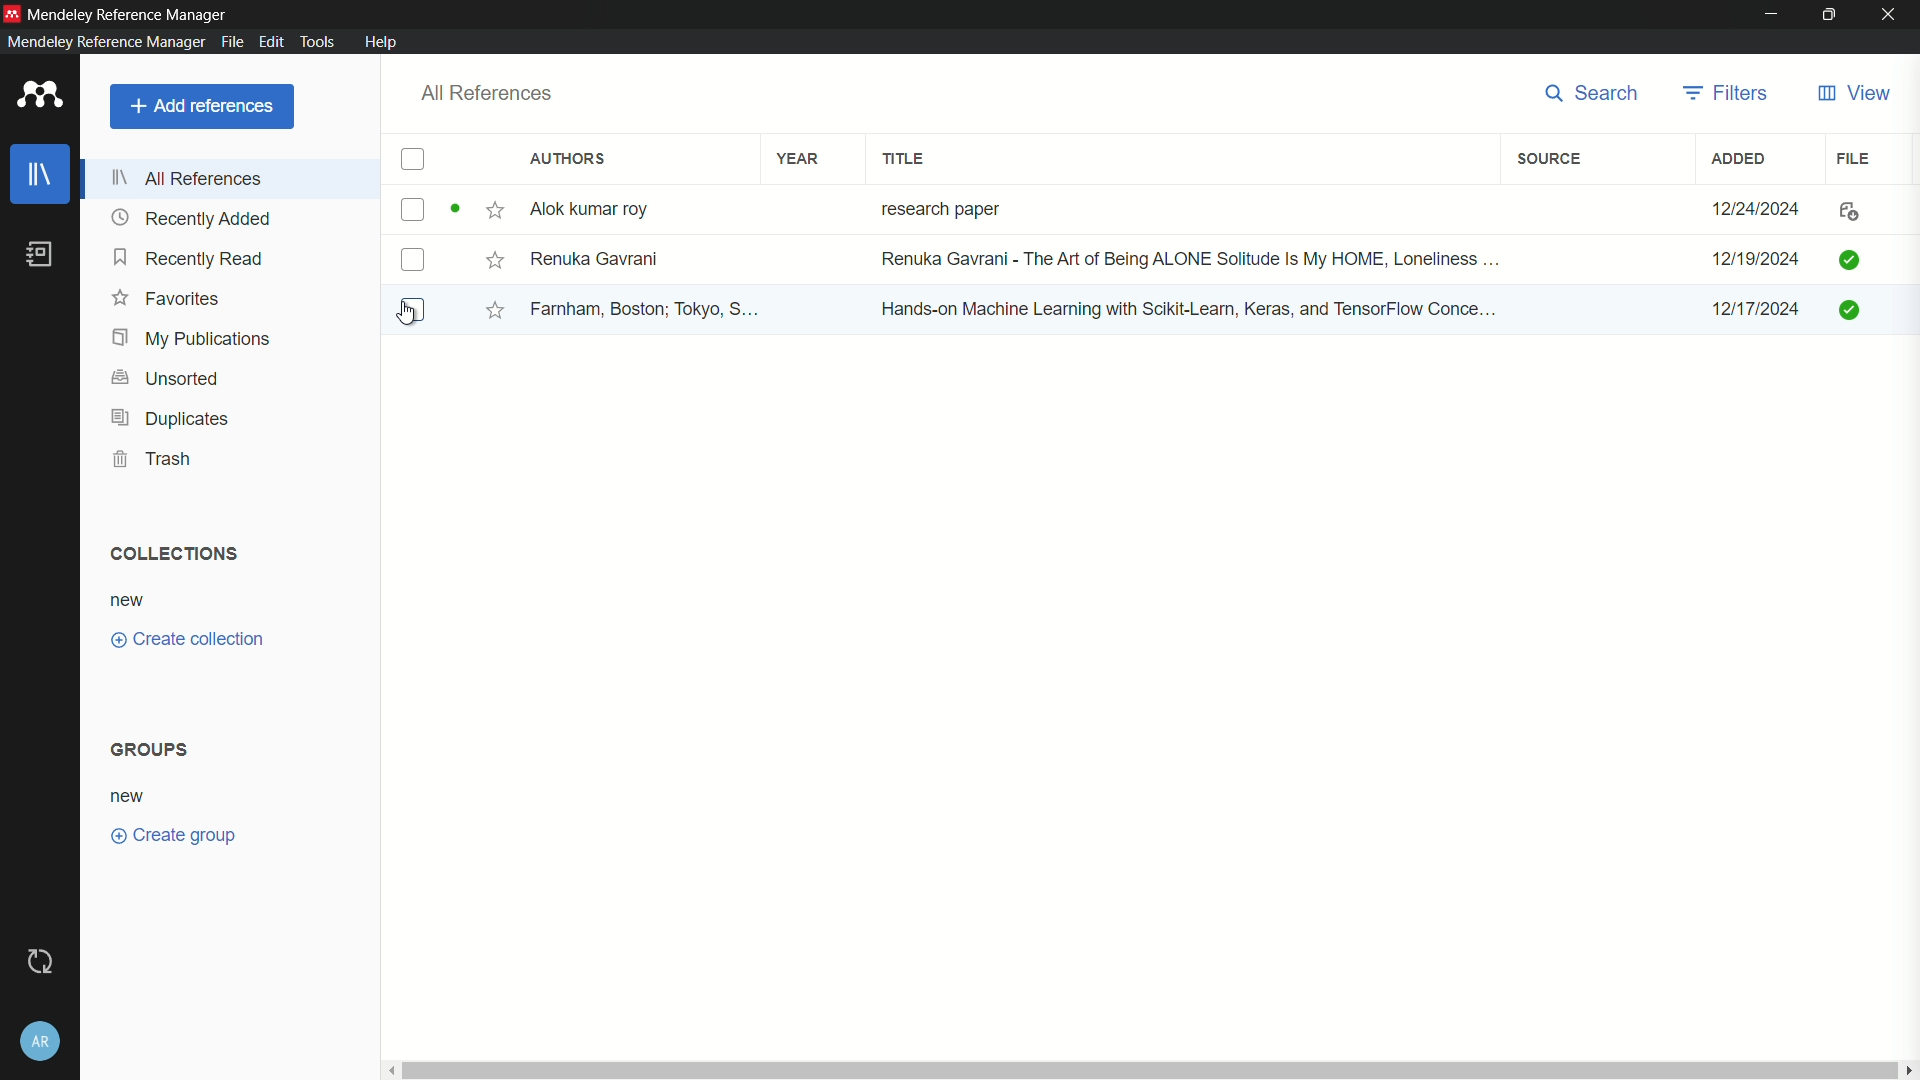 The height and width of the screenshot is (1080, 1920). Describe the element at coordinates (174, 419) in the screenshot. I see `duplicates` at that location.